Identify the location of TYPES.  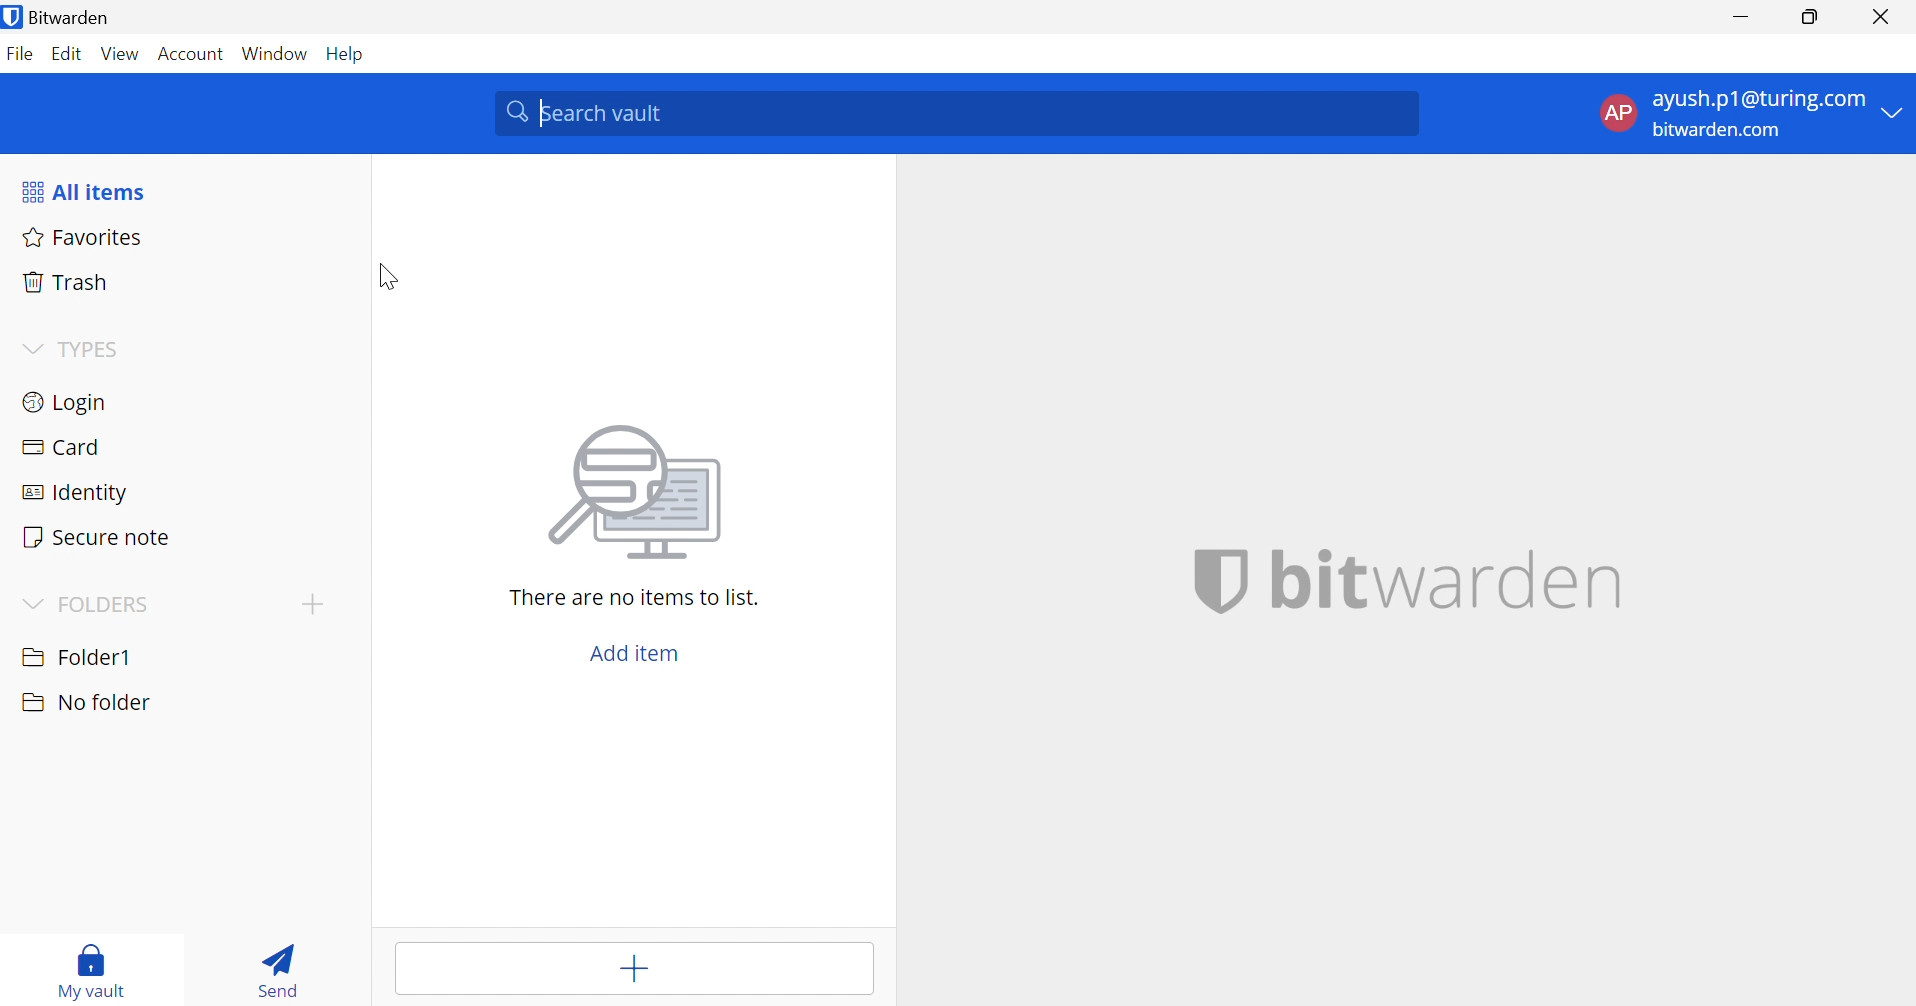
(92, 349).